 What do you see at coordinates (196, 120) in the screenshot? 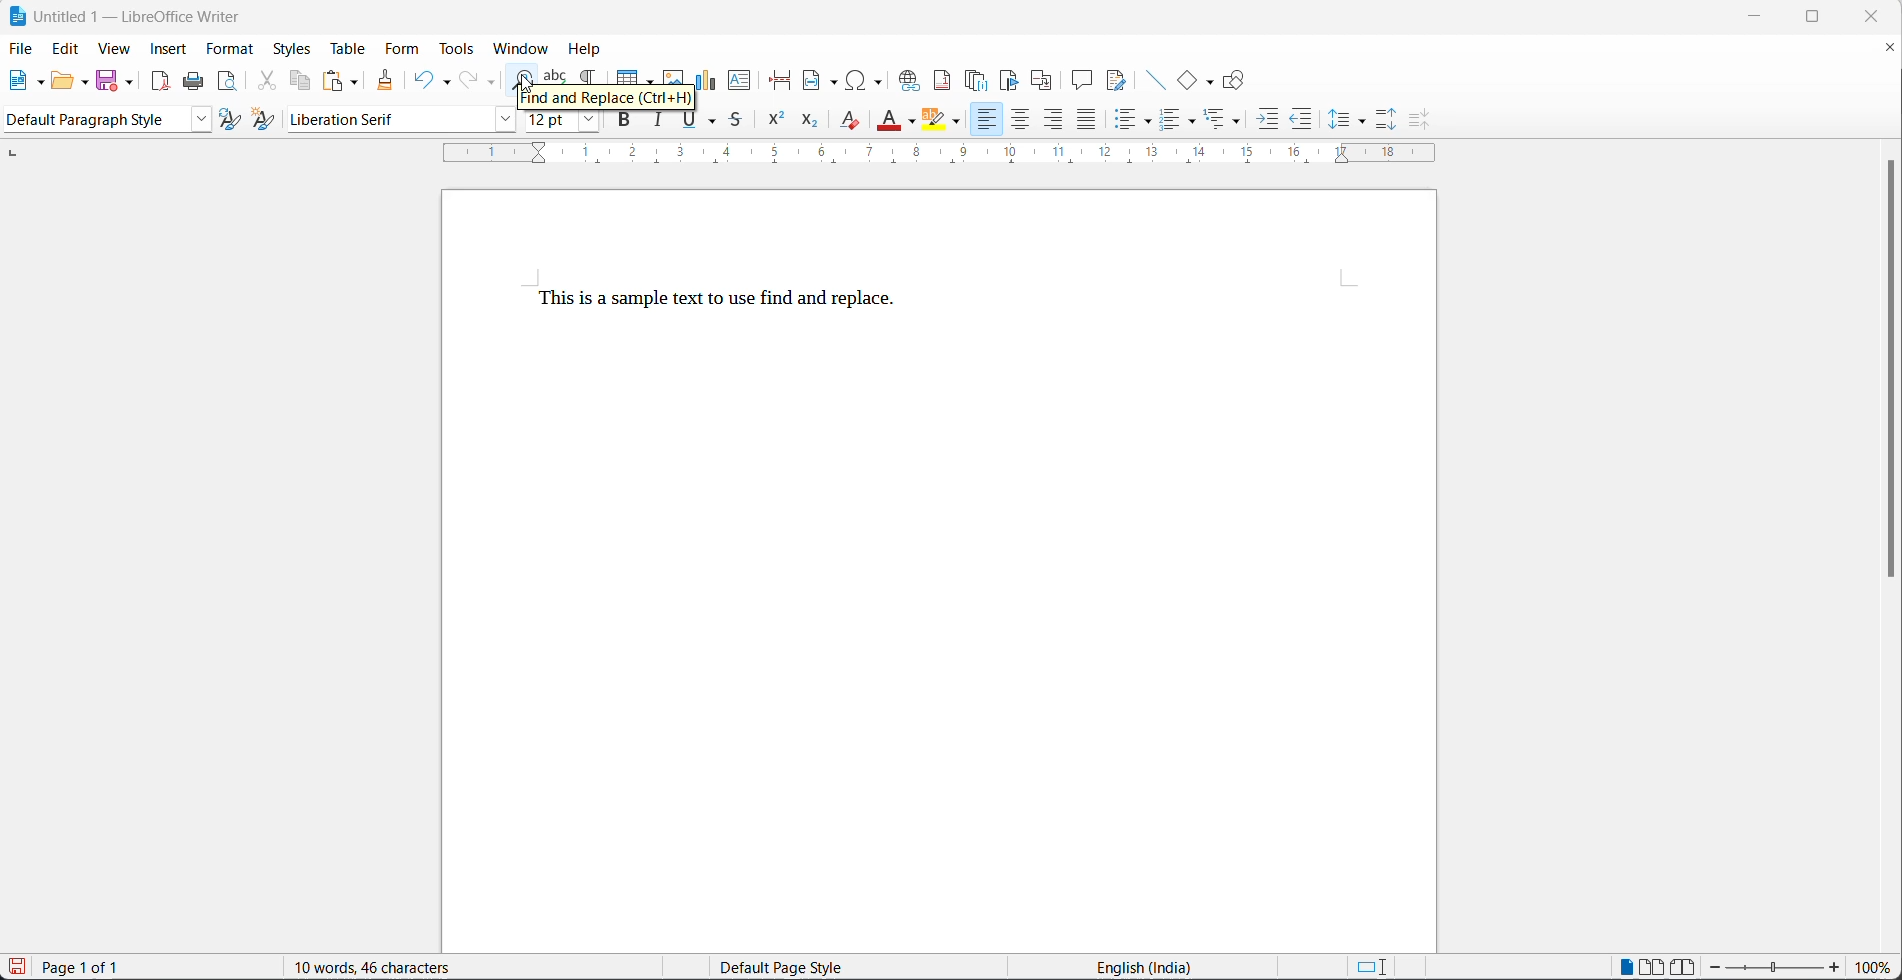
I see `style options` at bounding box center [196, 120].